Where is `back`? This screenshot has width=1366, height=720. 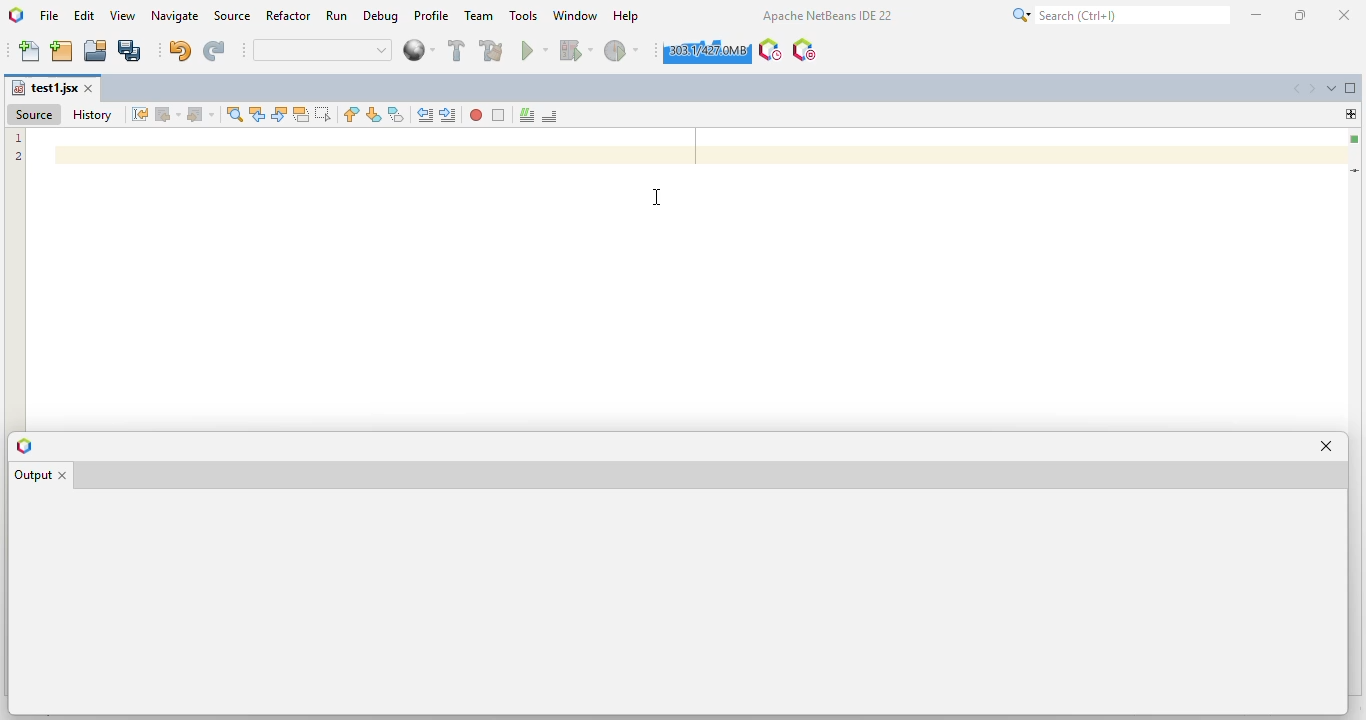
back is located at coordinates (169, 114).